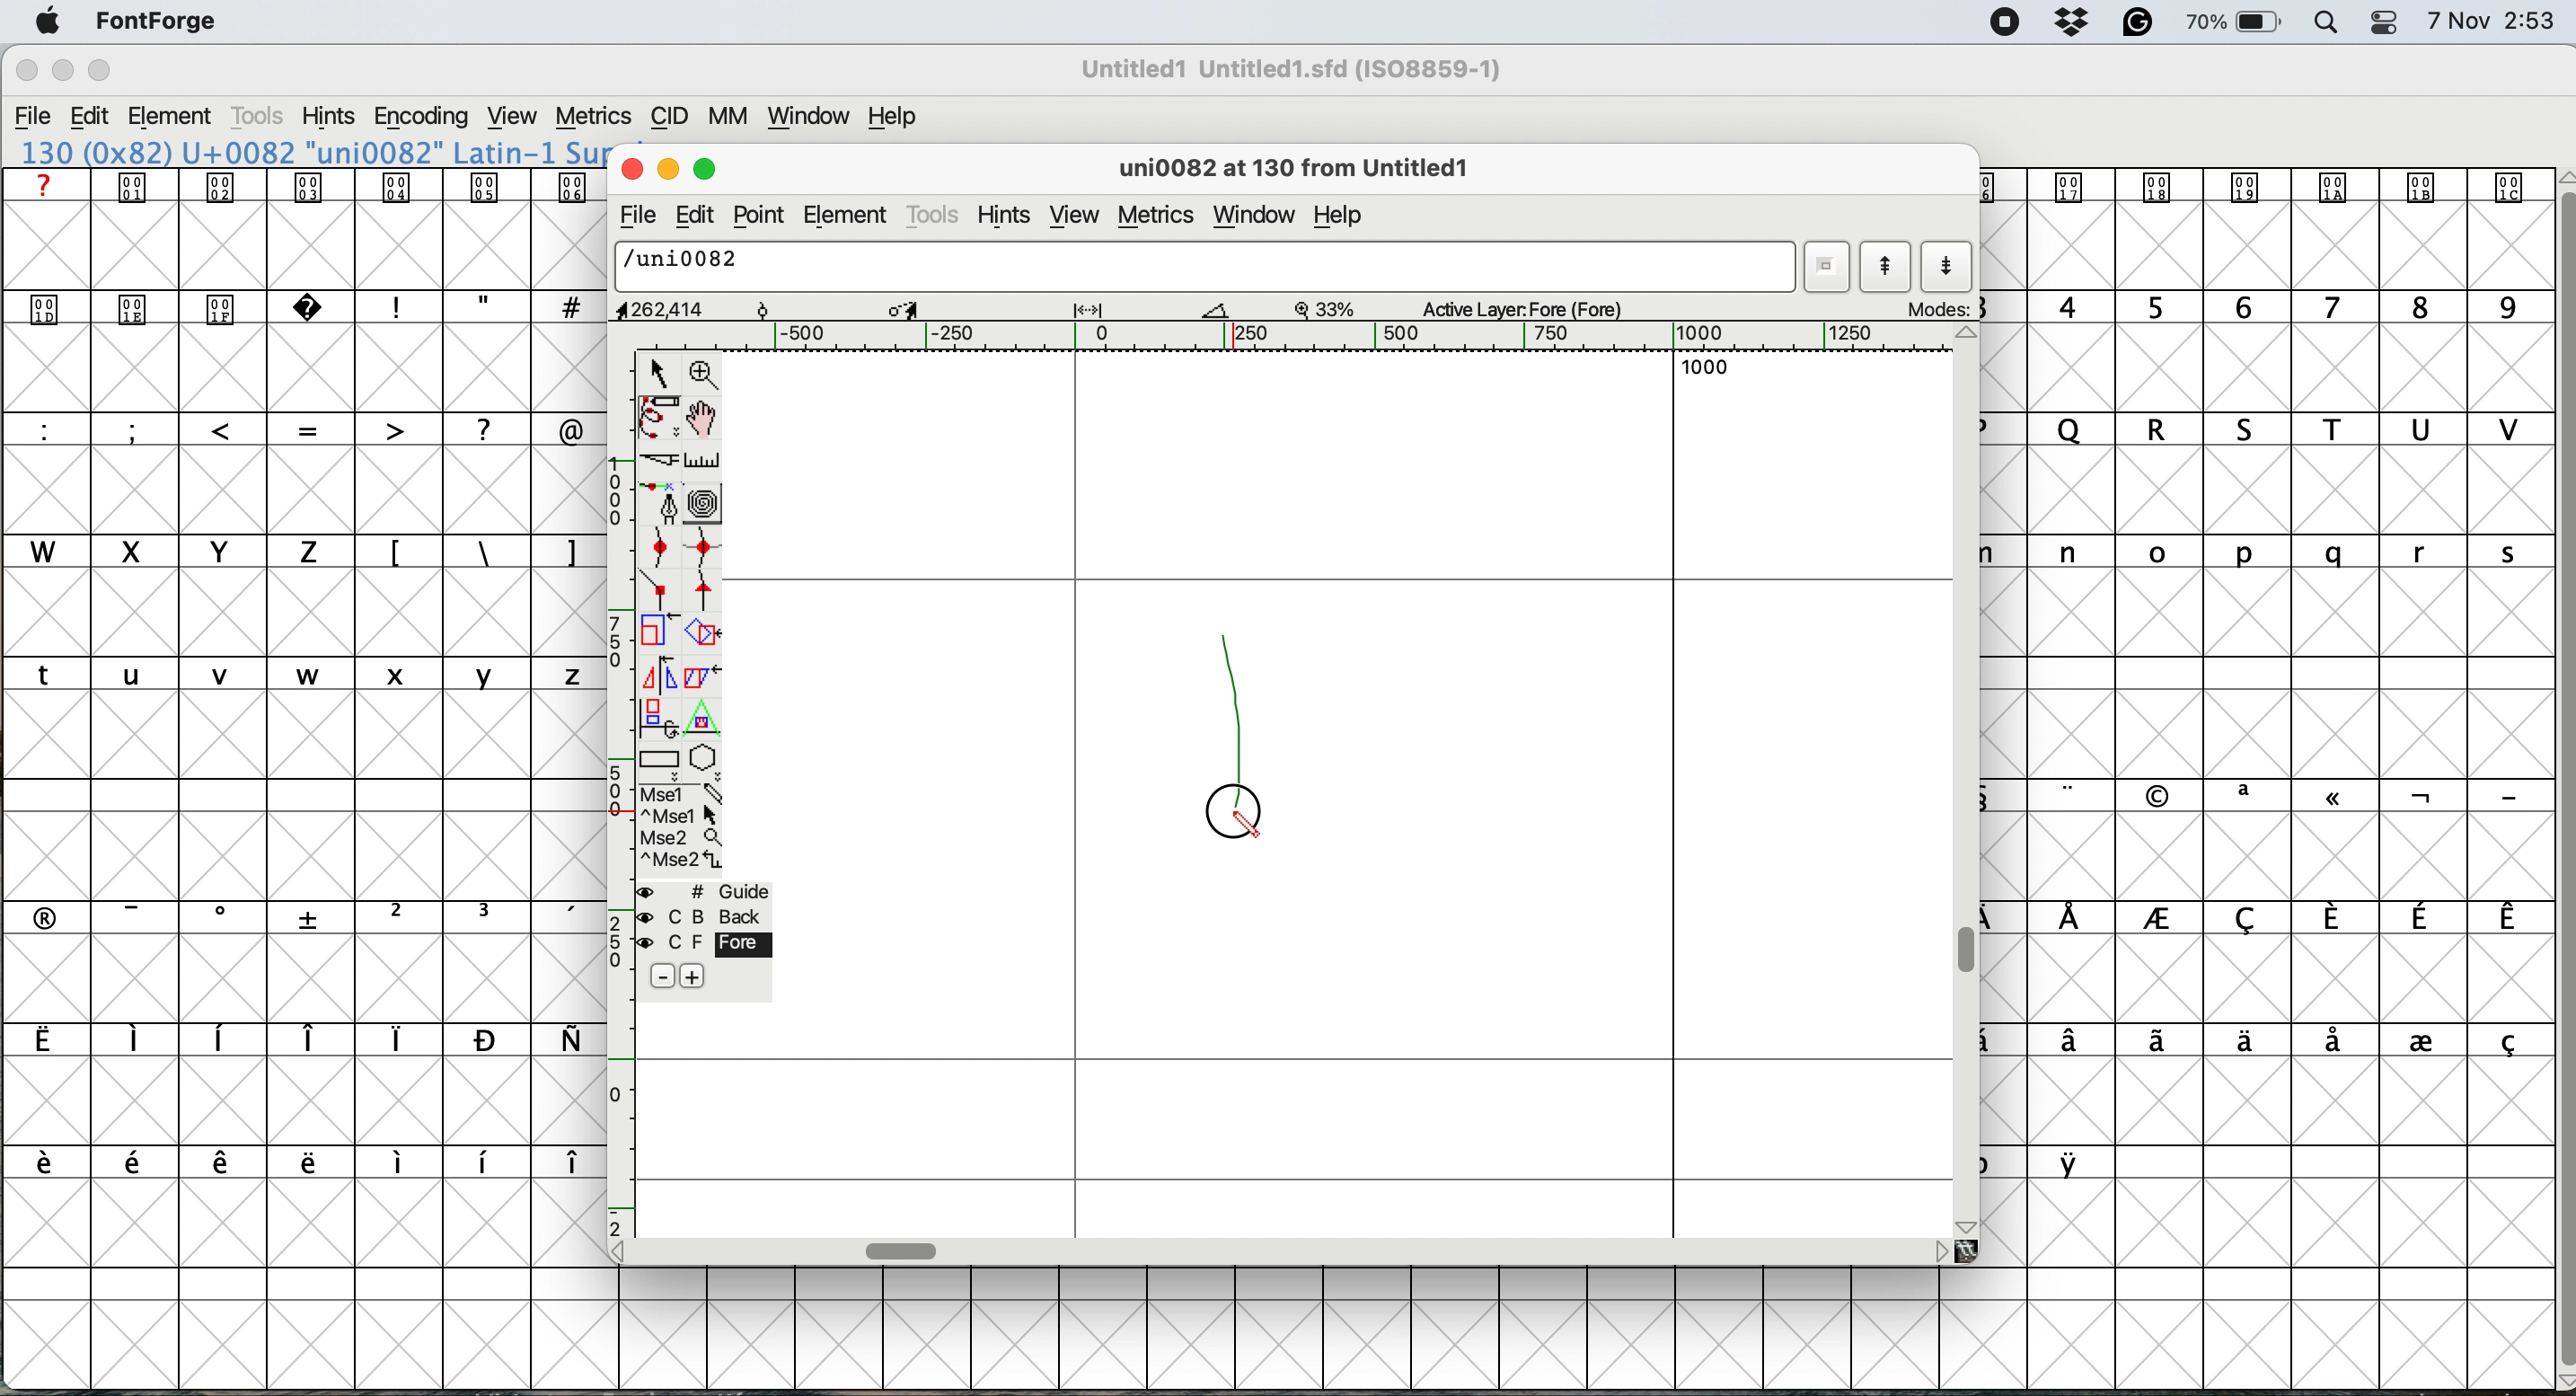 The image size is (2576, 1396). I want to click on , so click(102, 44).